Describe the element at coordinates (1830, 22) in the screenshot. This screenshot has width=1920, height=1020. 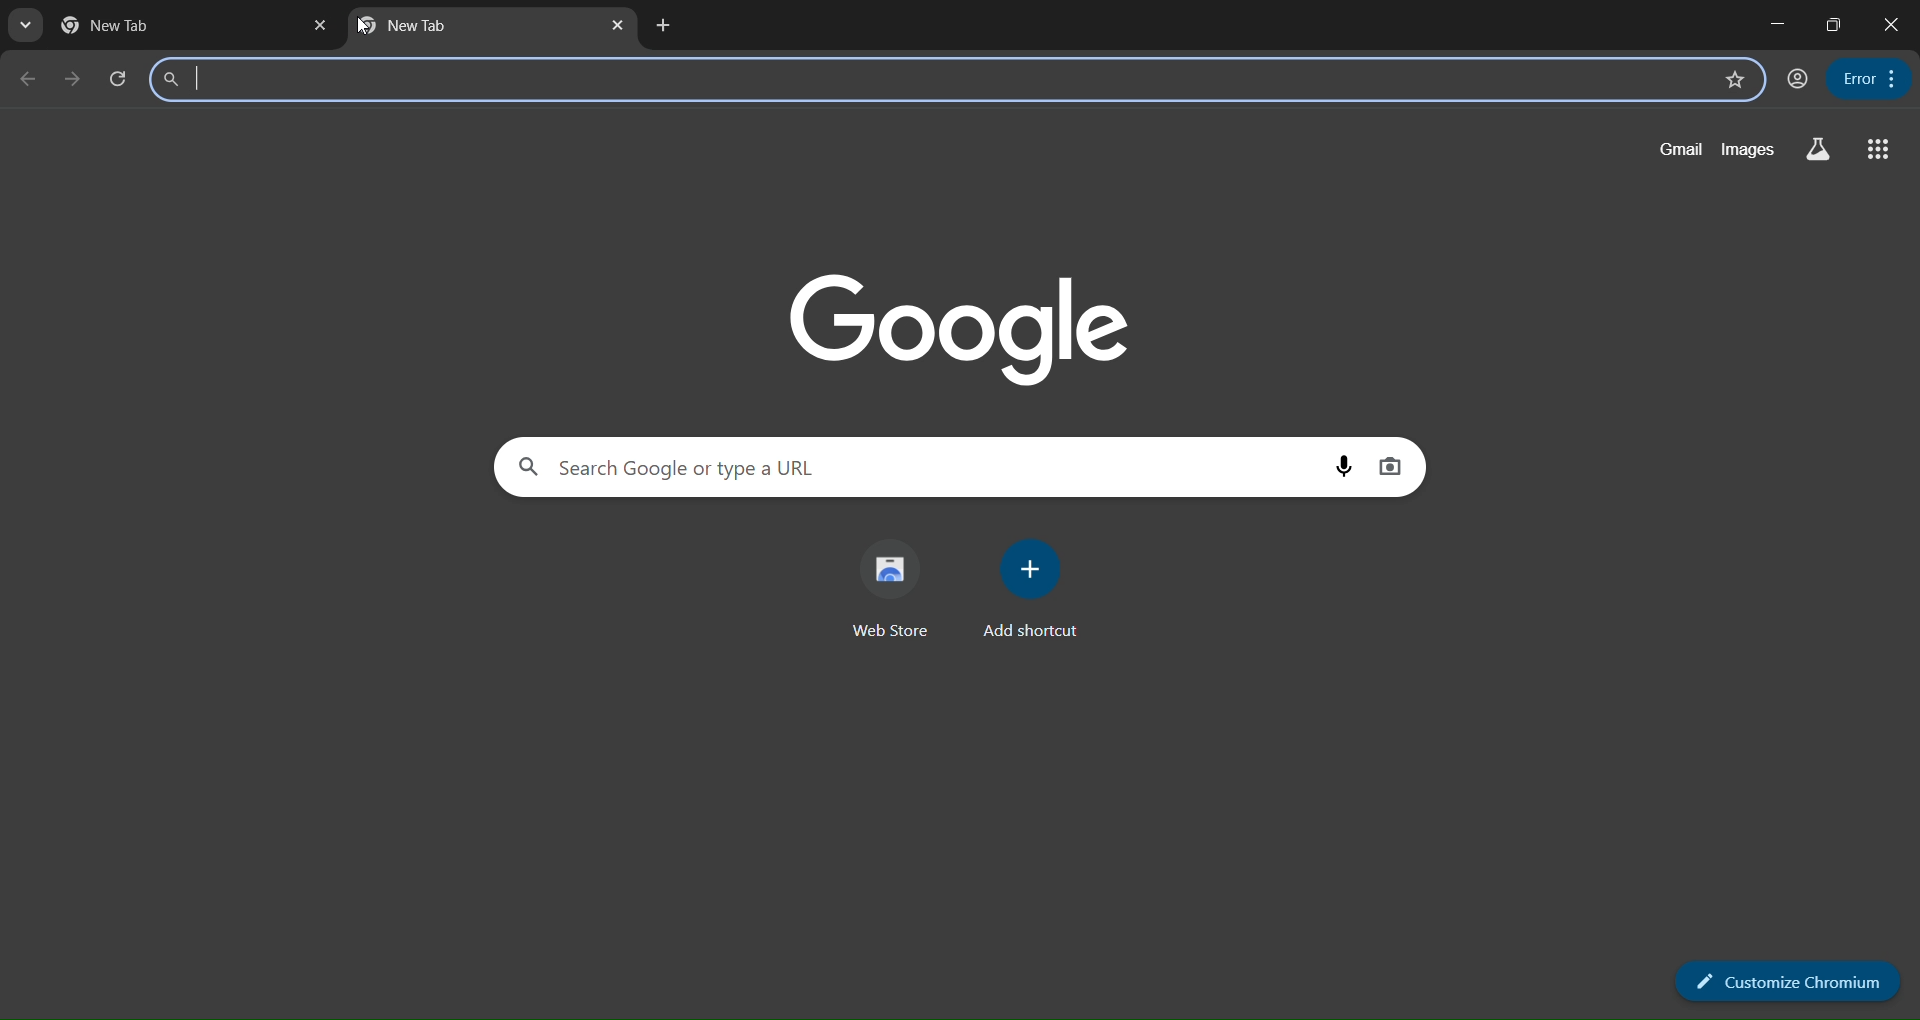
I see `maximize` at that location.